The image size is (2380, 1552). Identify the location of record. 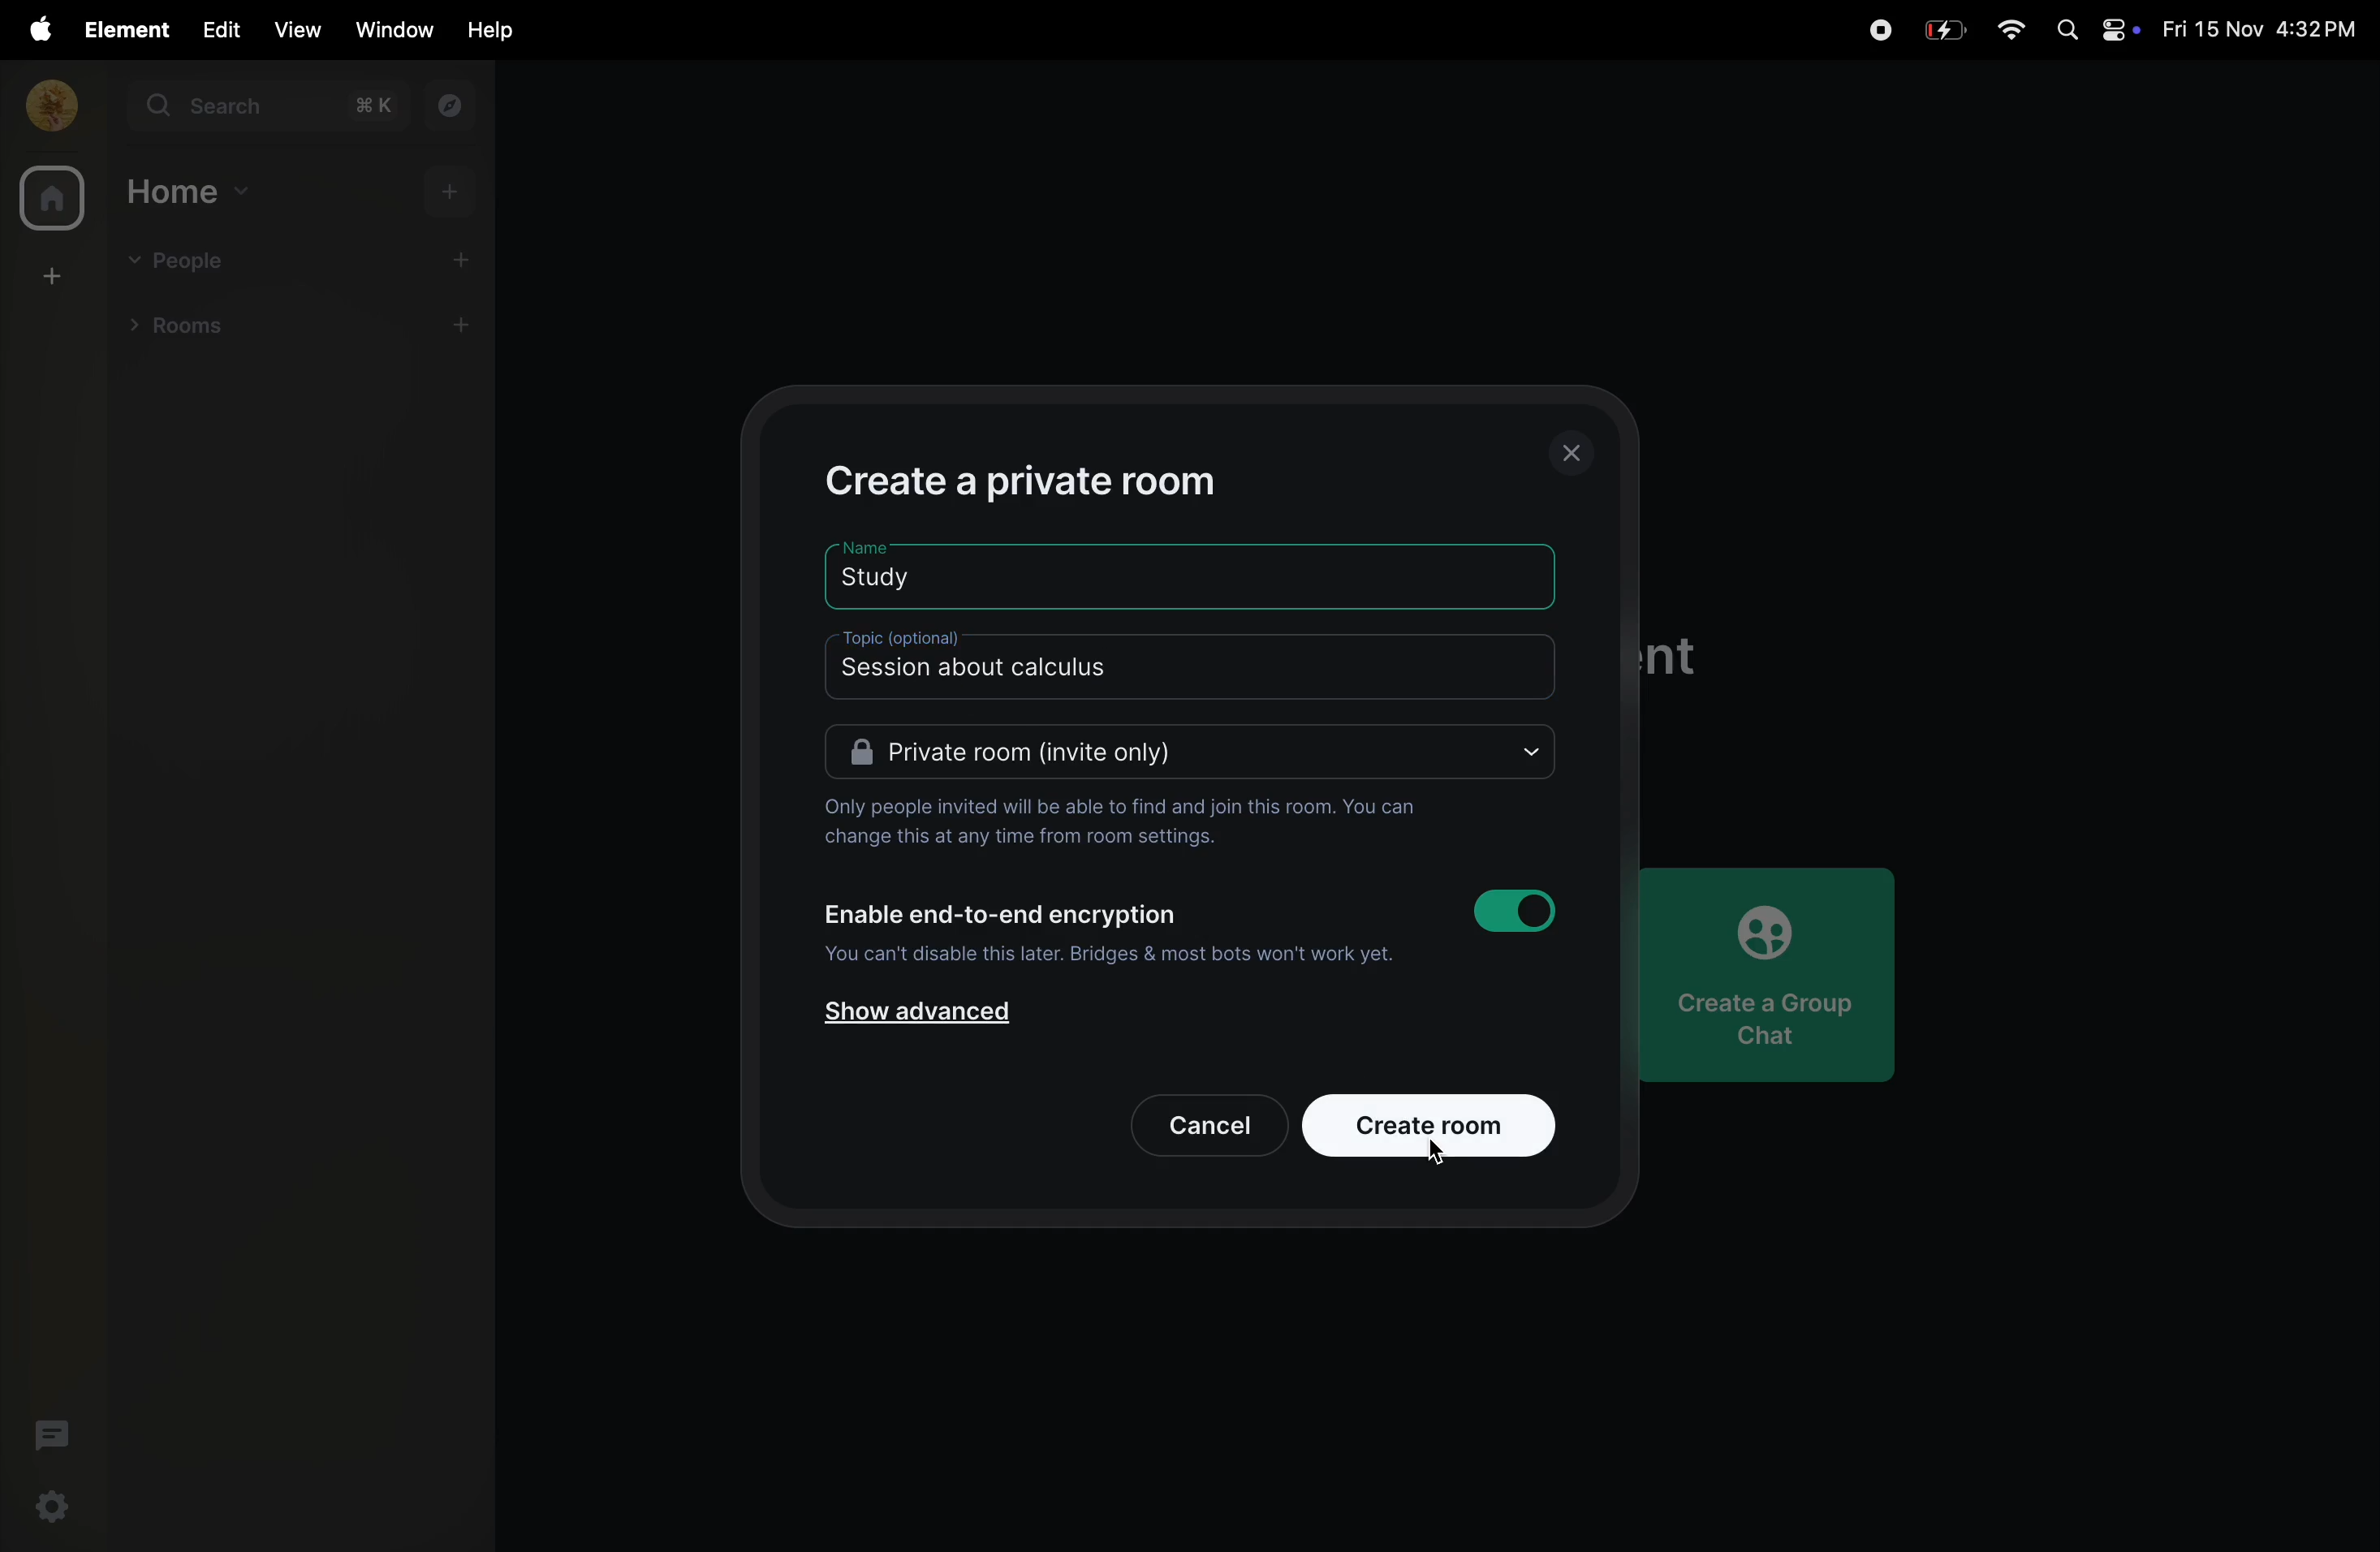
(1879, 27).